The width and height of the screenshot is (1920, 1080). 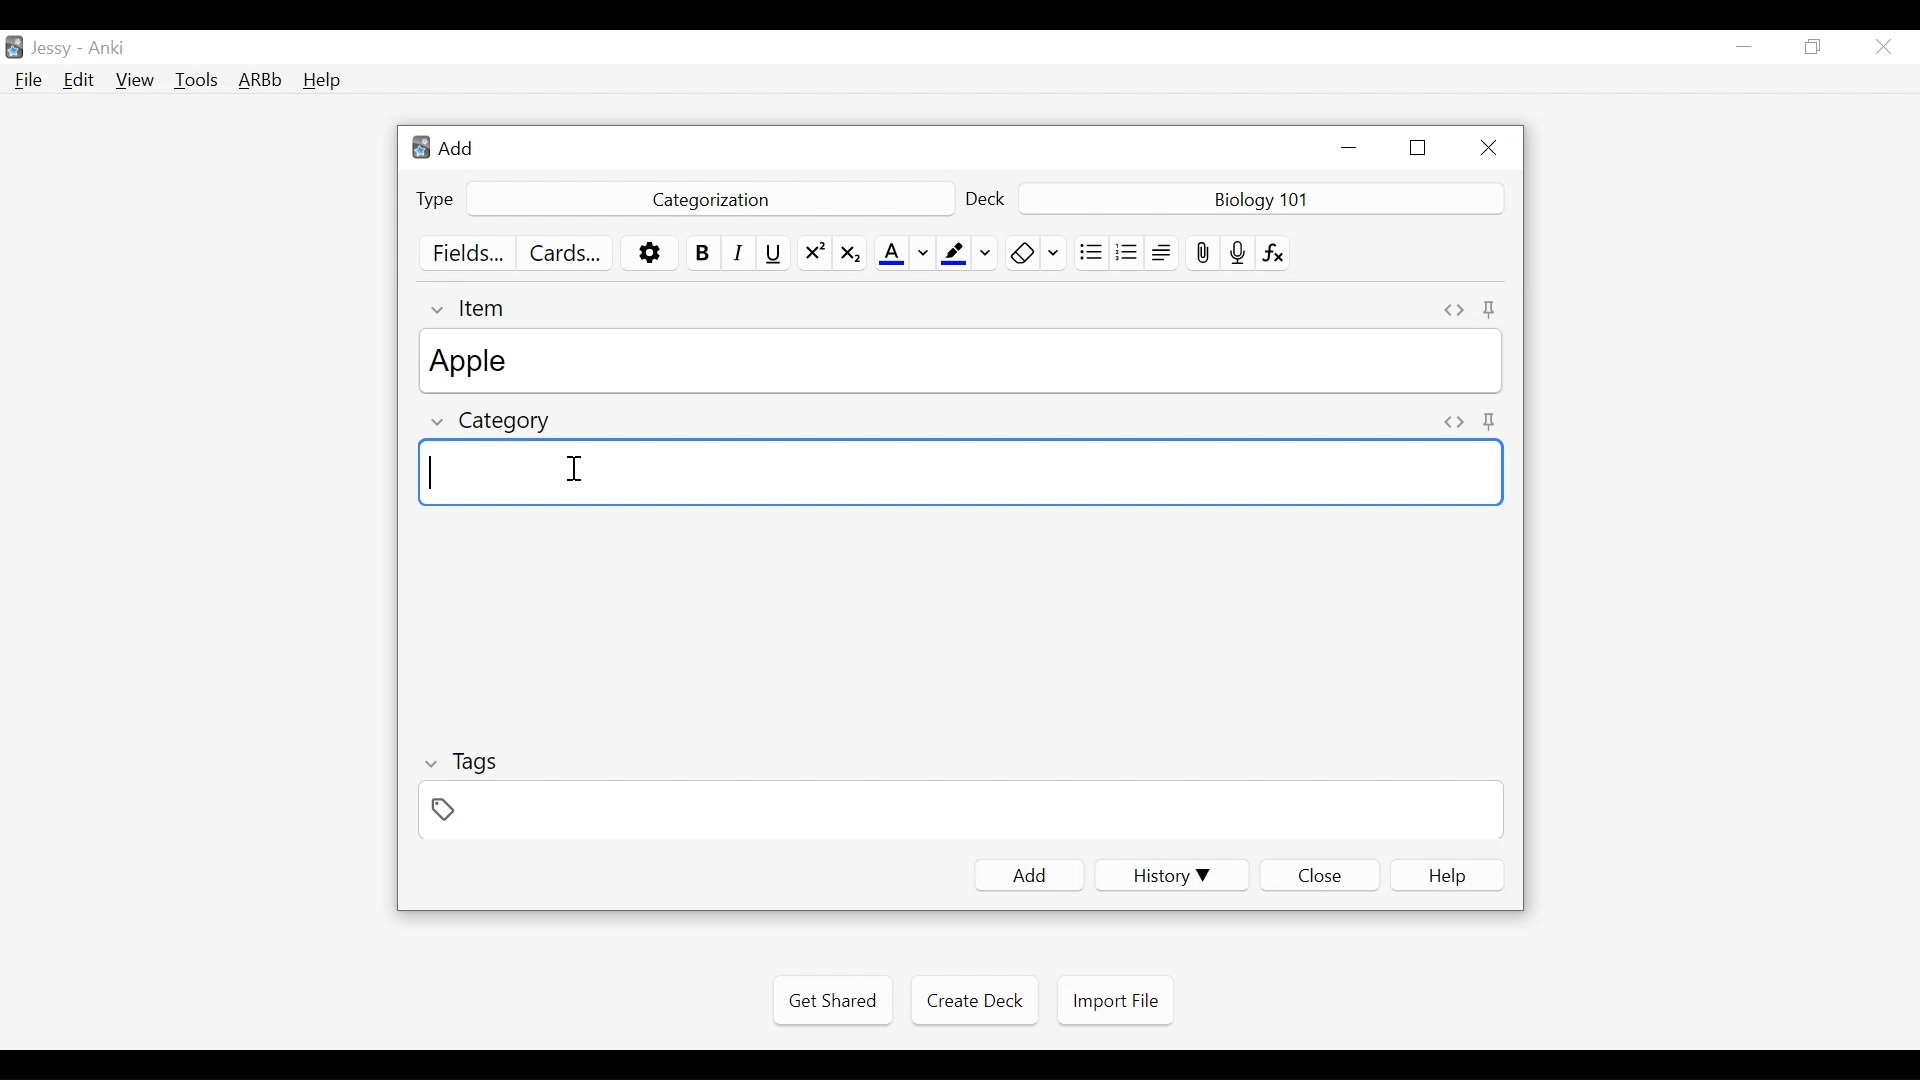 What do you see at coordinates (467, 252) in the screenshot?
I see `Customize Field` at bounding box center [467, 252].